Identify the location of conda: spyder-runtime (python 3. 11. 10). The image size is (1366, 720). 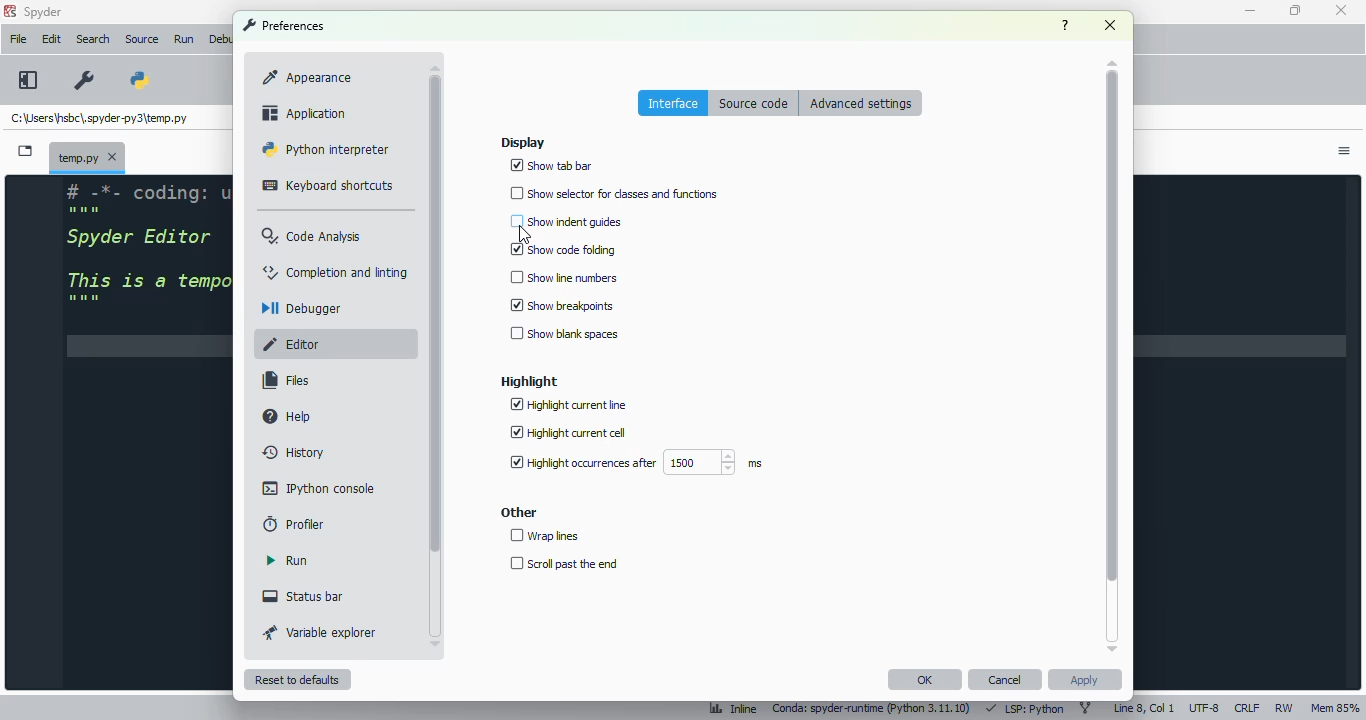
(871, 708).